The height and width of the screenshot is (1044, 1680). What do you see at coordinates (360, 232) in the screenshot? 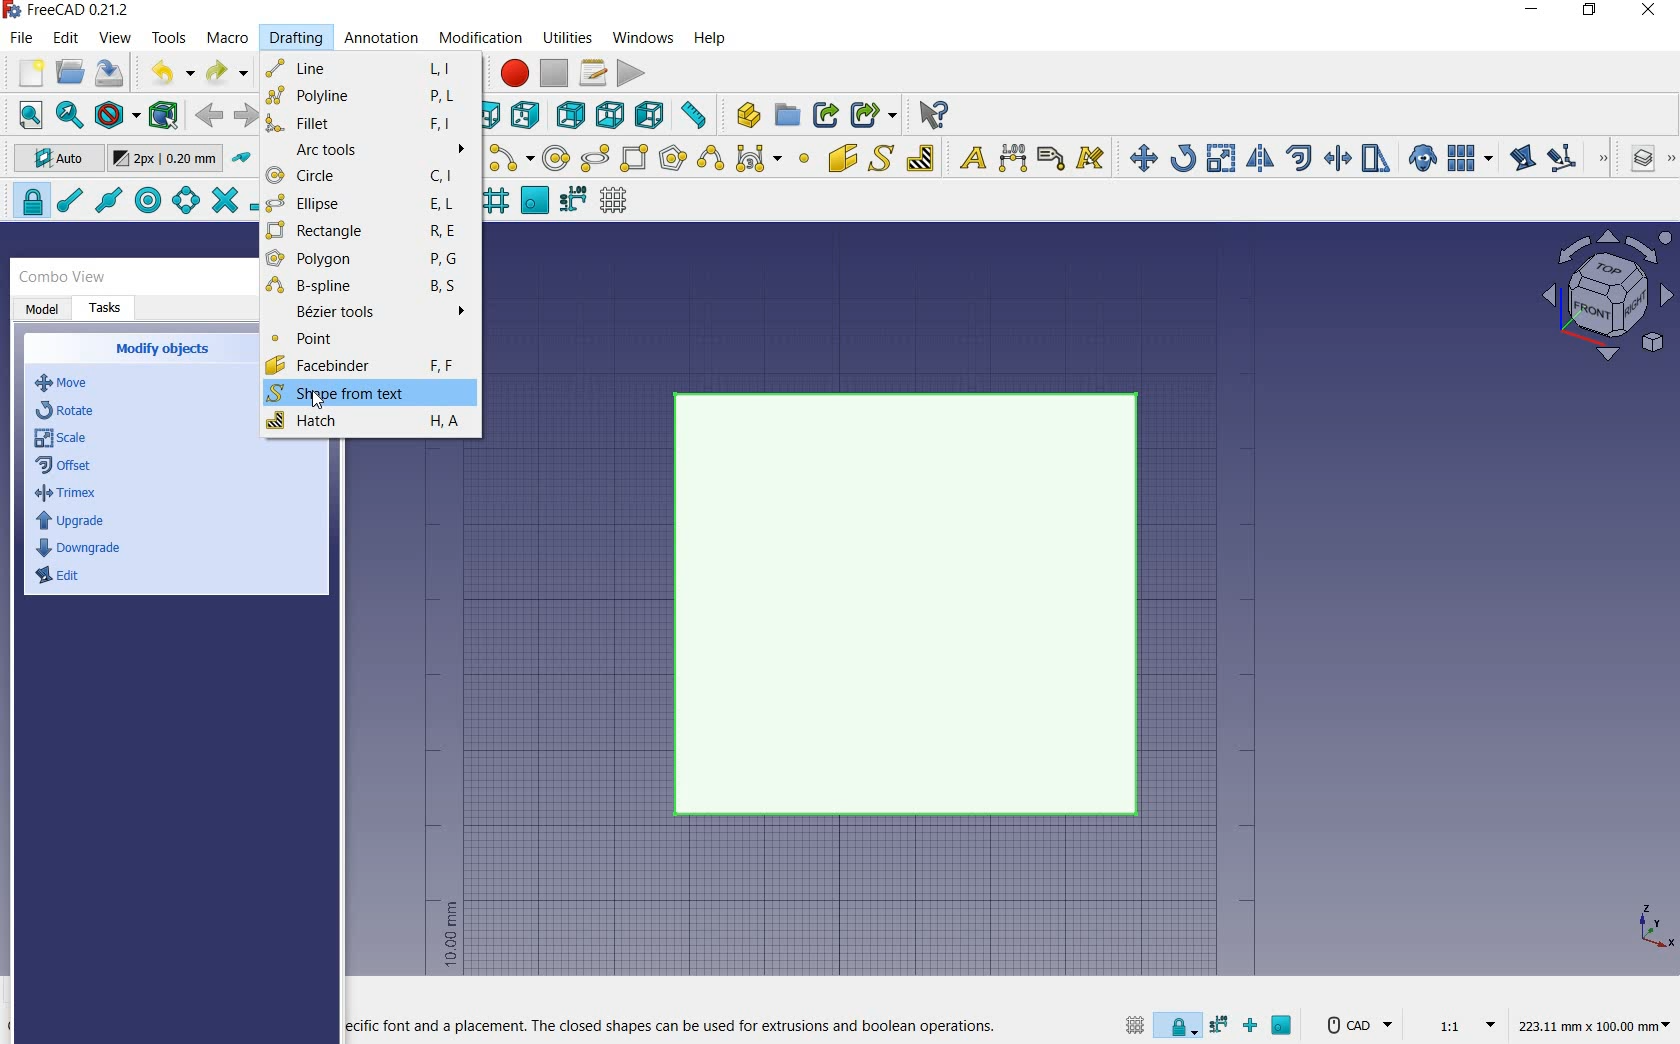
I see `rectangle` at bounding box center [360, 232].